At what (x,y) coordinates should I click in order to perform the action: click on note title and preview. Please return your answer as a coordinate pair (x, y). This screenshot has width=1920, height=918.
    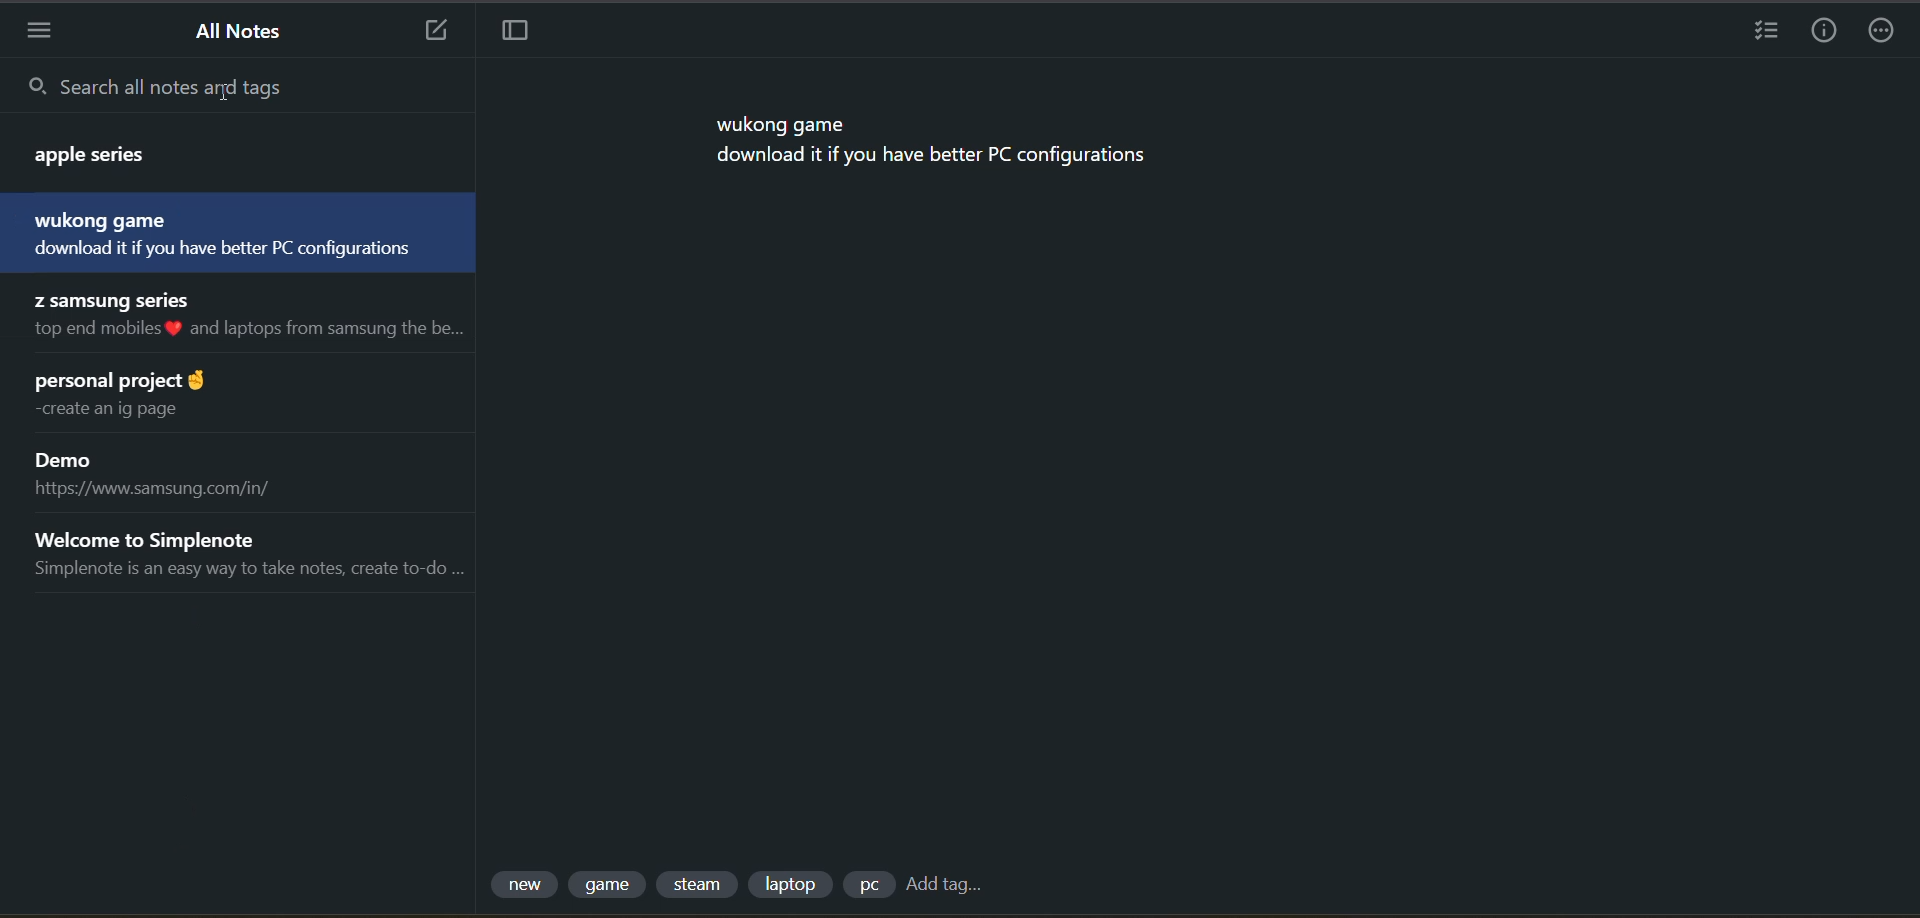
    Looking at the image, I should click on (173, 473).